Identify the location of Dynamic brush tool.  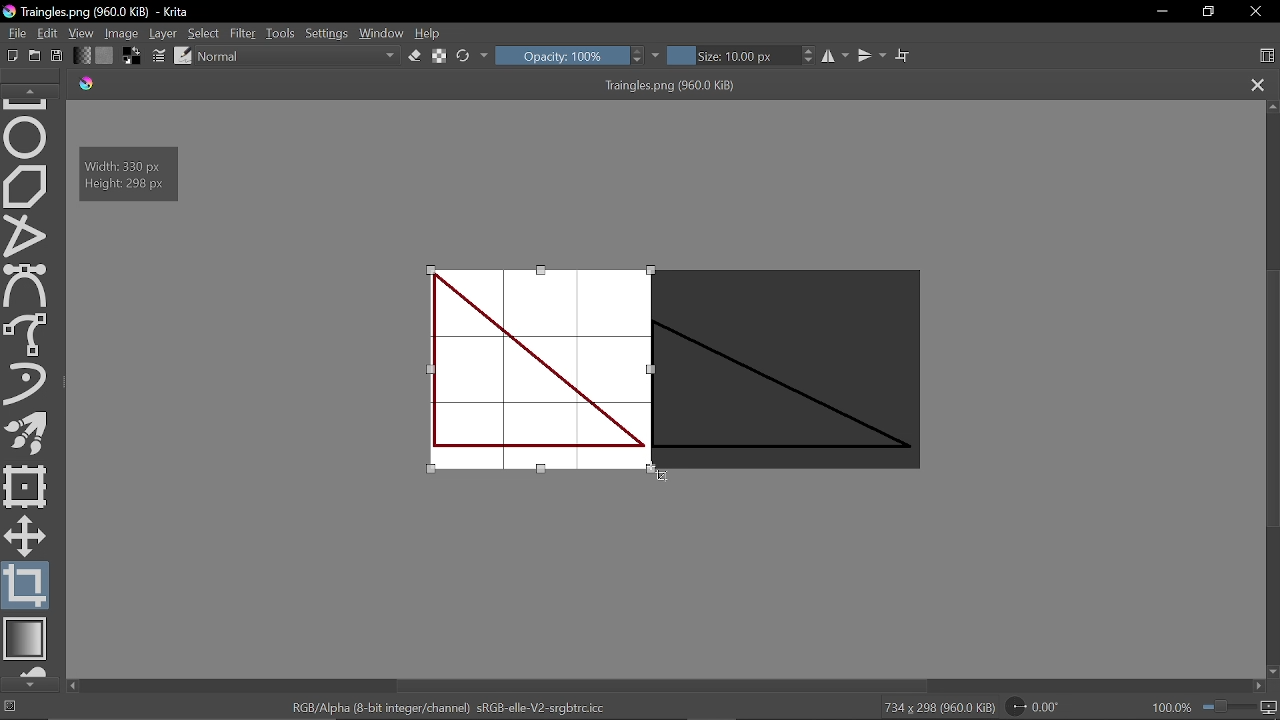
(26, 383).